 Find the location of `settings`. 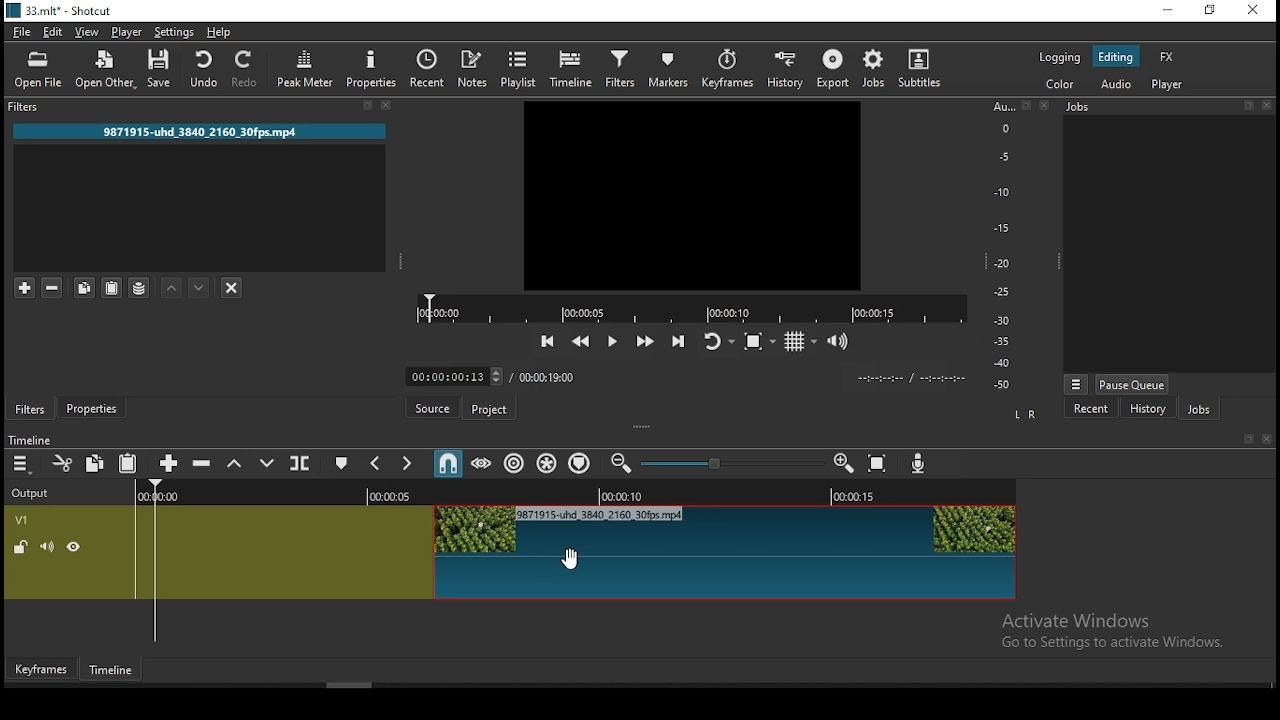

settings is located at coordinates (174, 32).